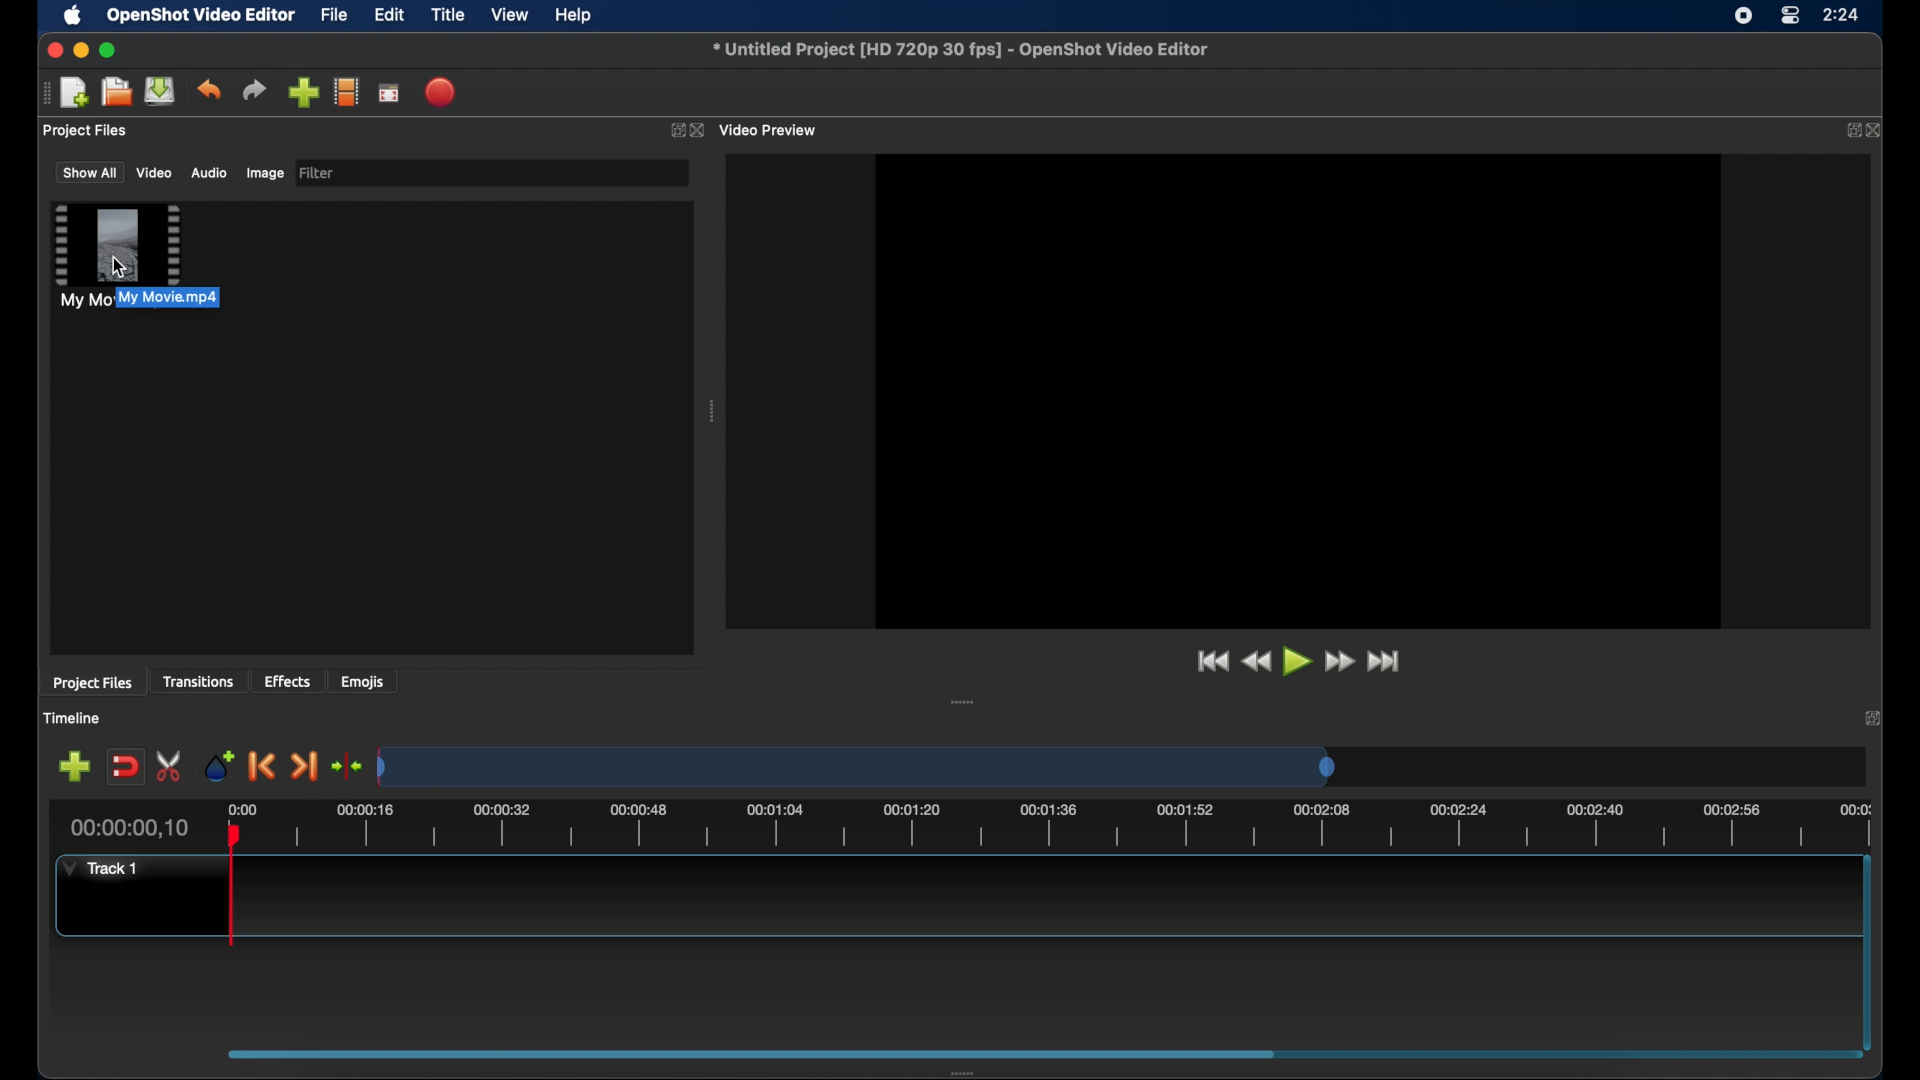  I want to click on project file, so click(115, 256).